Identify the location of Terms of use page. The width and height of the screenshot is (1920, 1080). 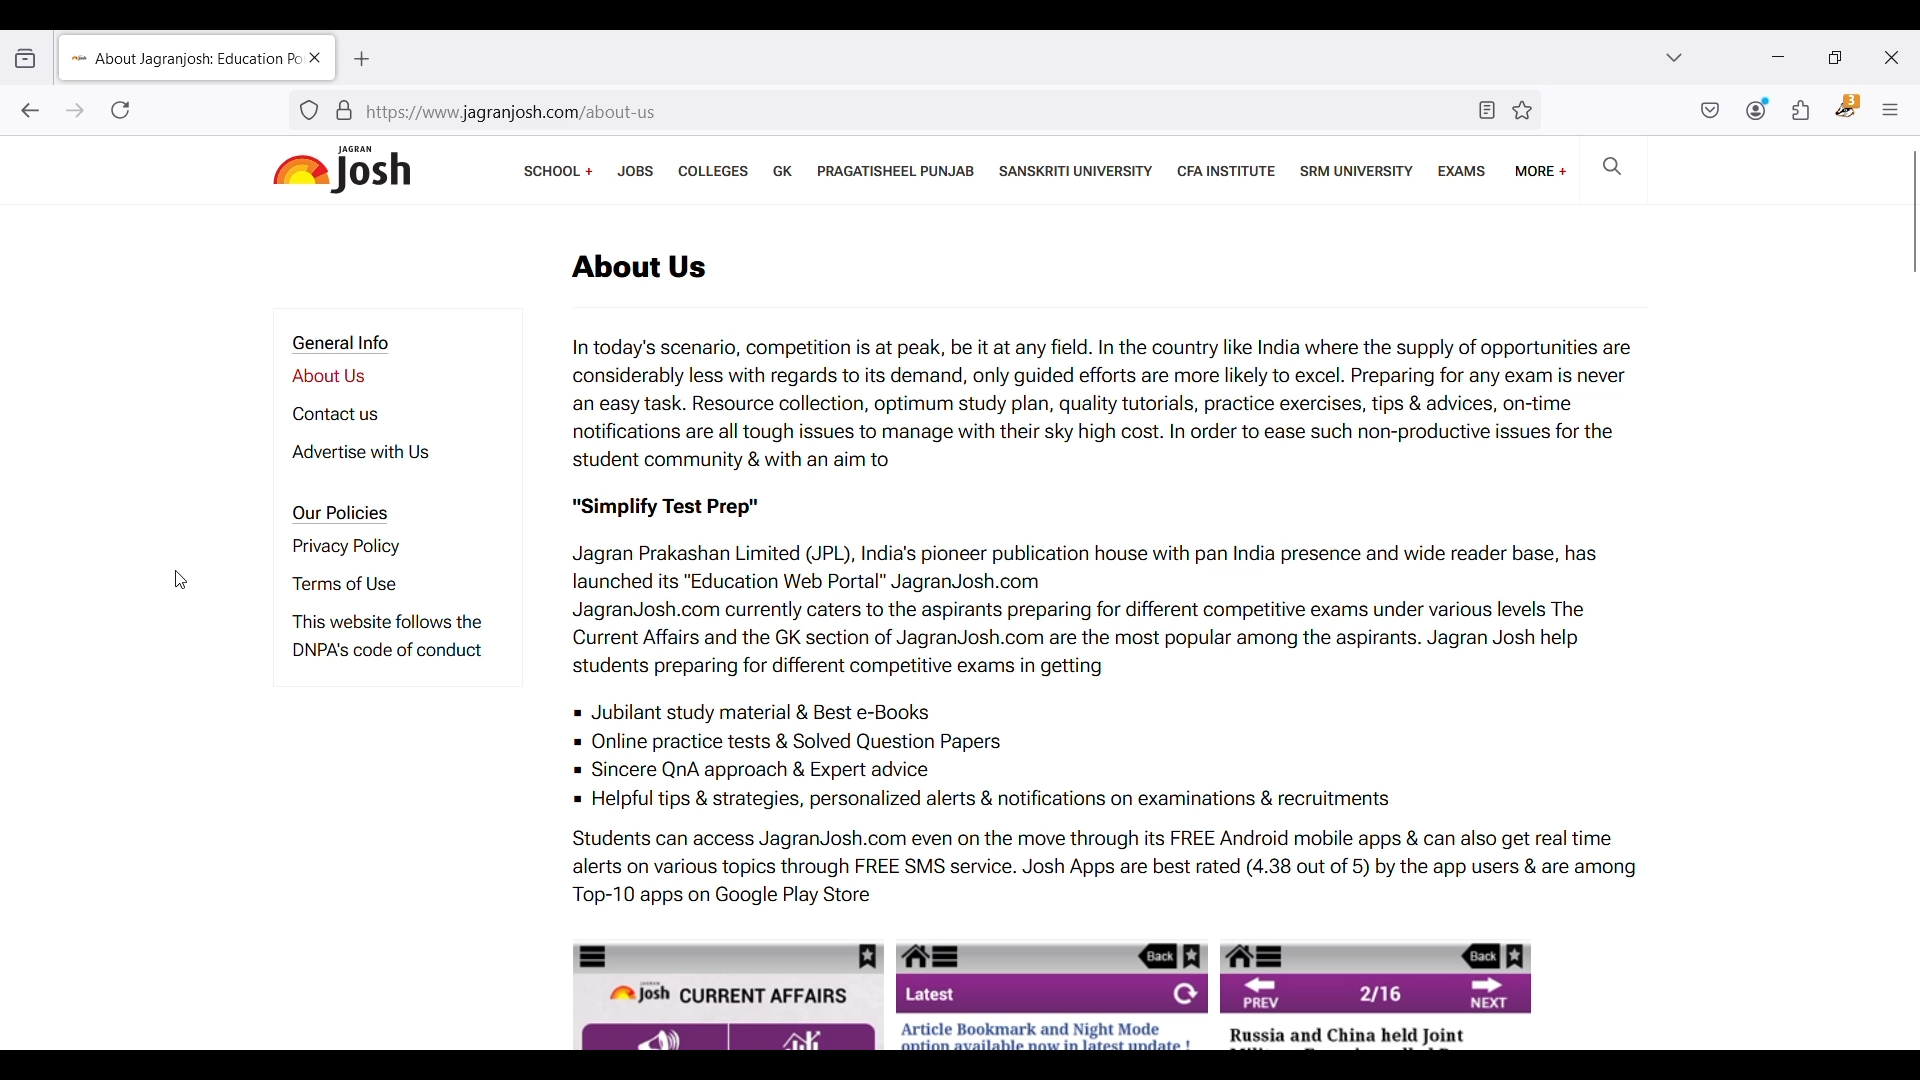
(374, 587).